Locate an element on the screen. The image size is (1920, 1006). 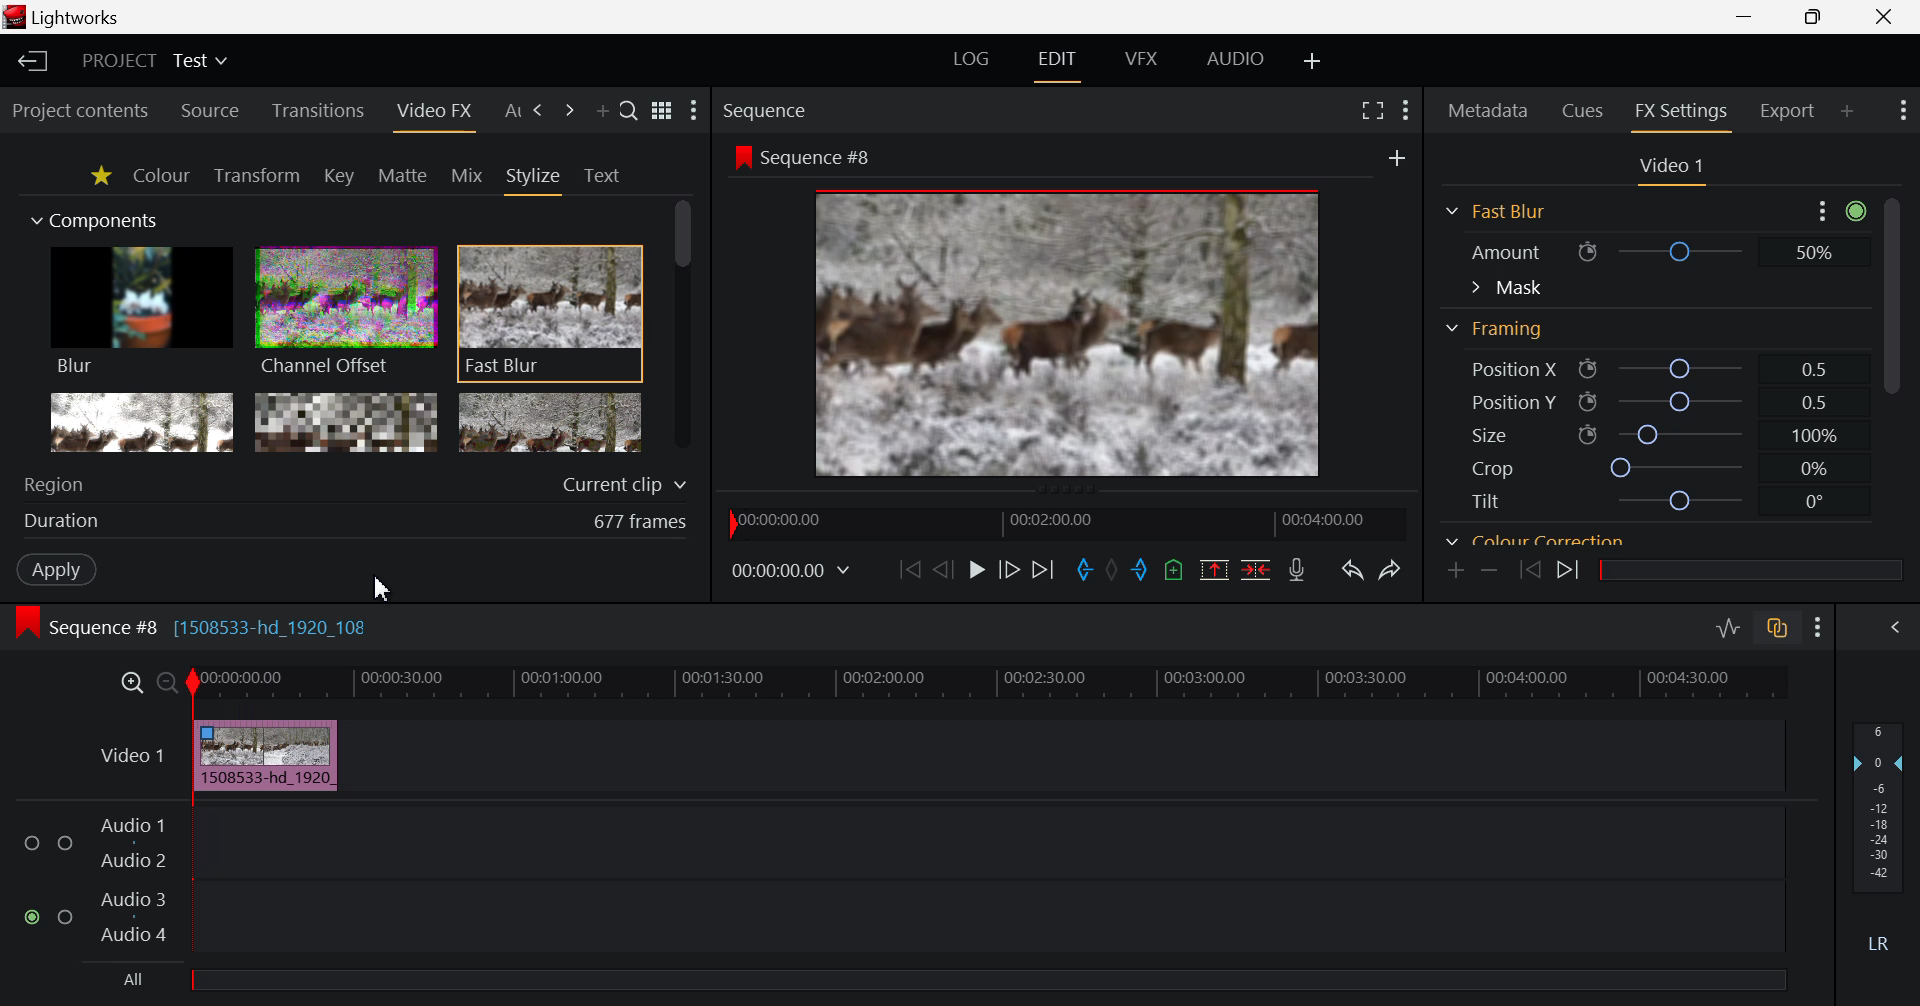
Video Settings Section is located at coordinates (1670, 168).